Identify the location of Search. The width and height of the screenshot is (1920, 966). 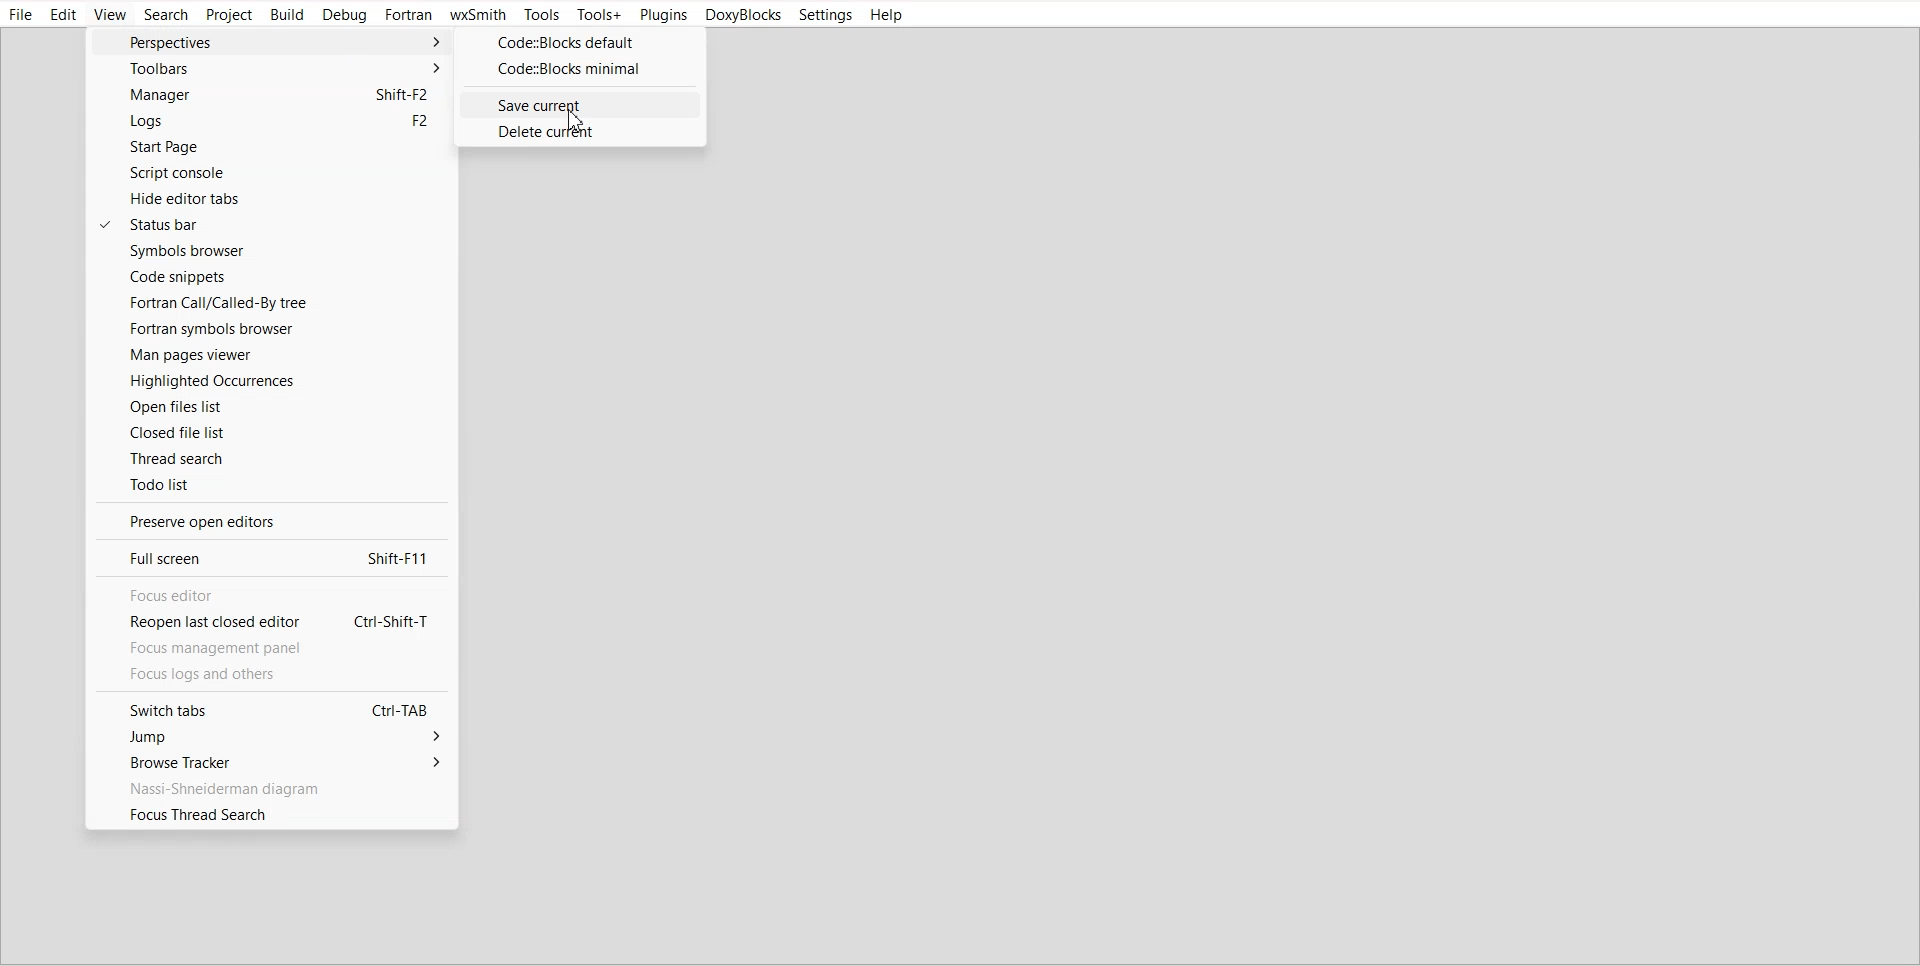
(166, 15).